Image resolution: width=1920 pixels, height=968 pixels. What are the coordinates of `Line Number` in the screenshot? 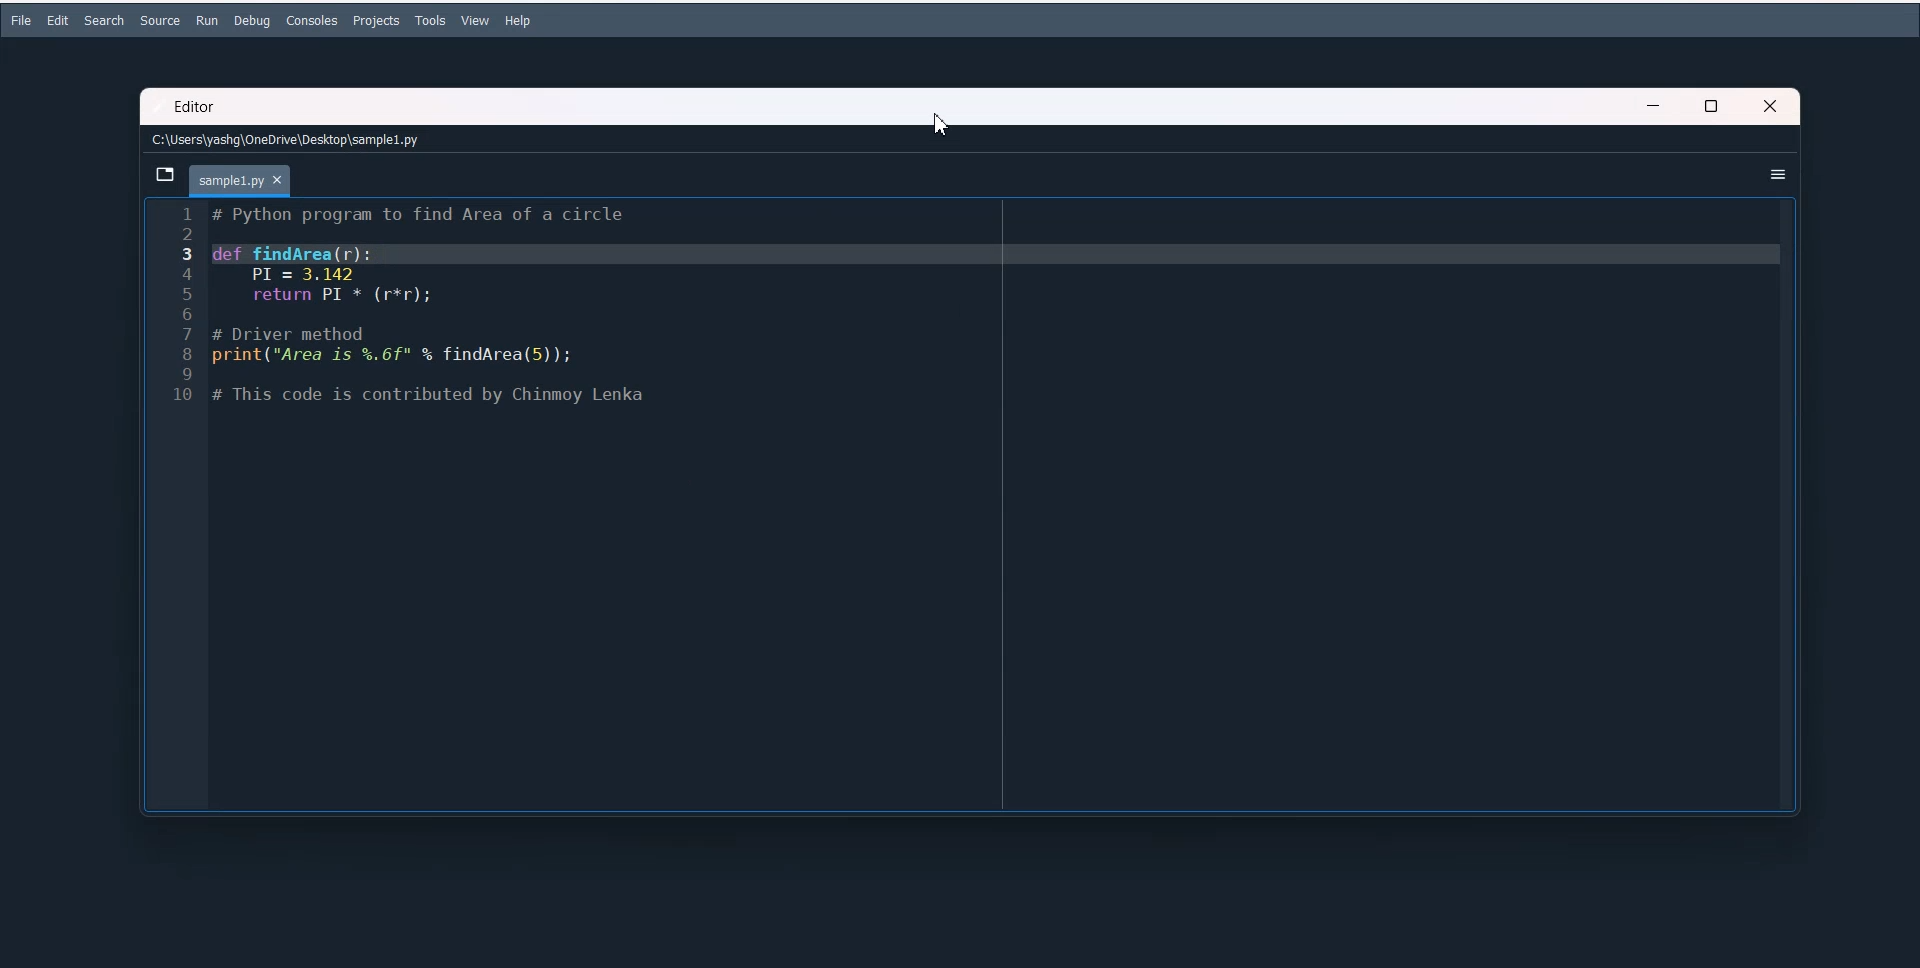 It's located at (177, 506).